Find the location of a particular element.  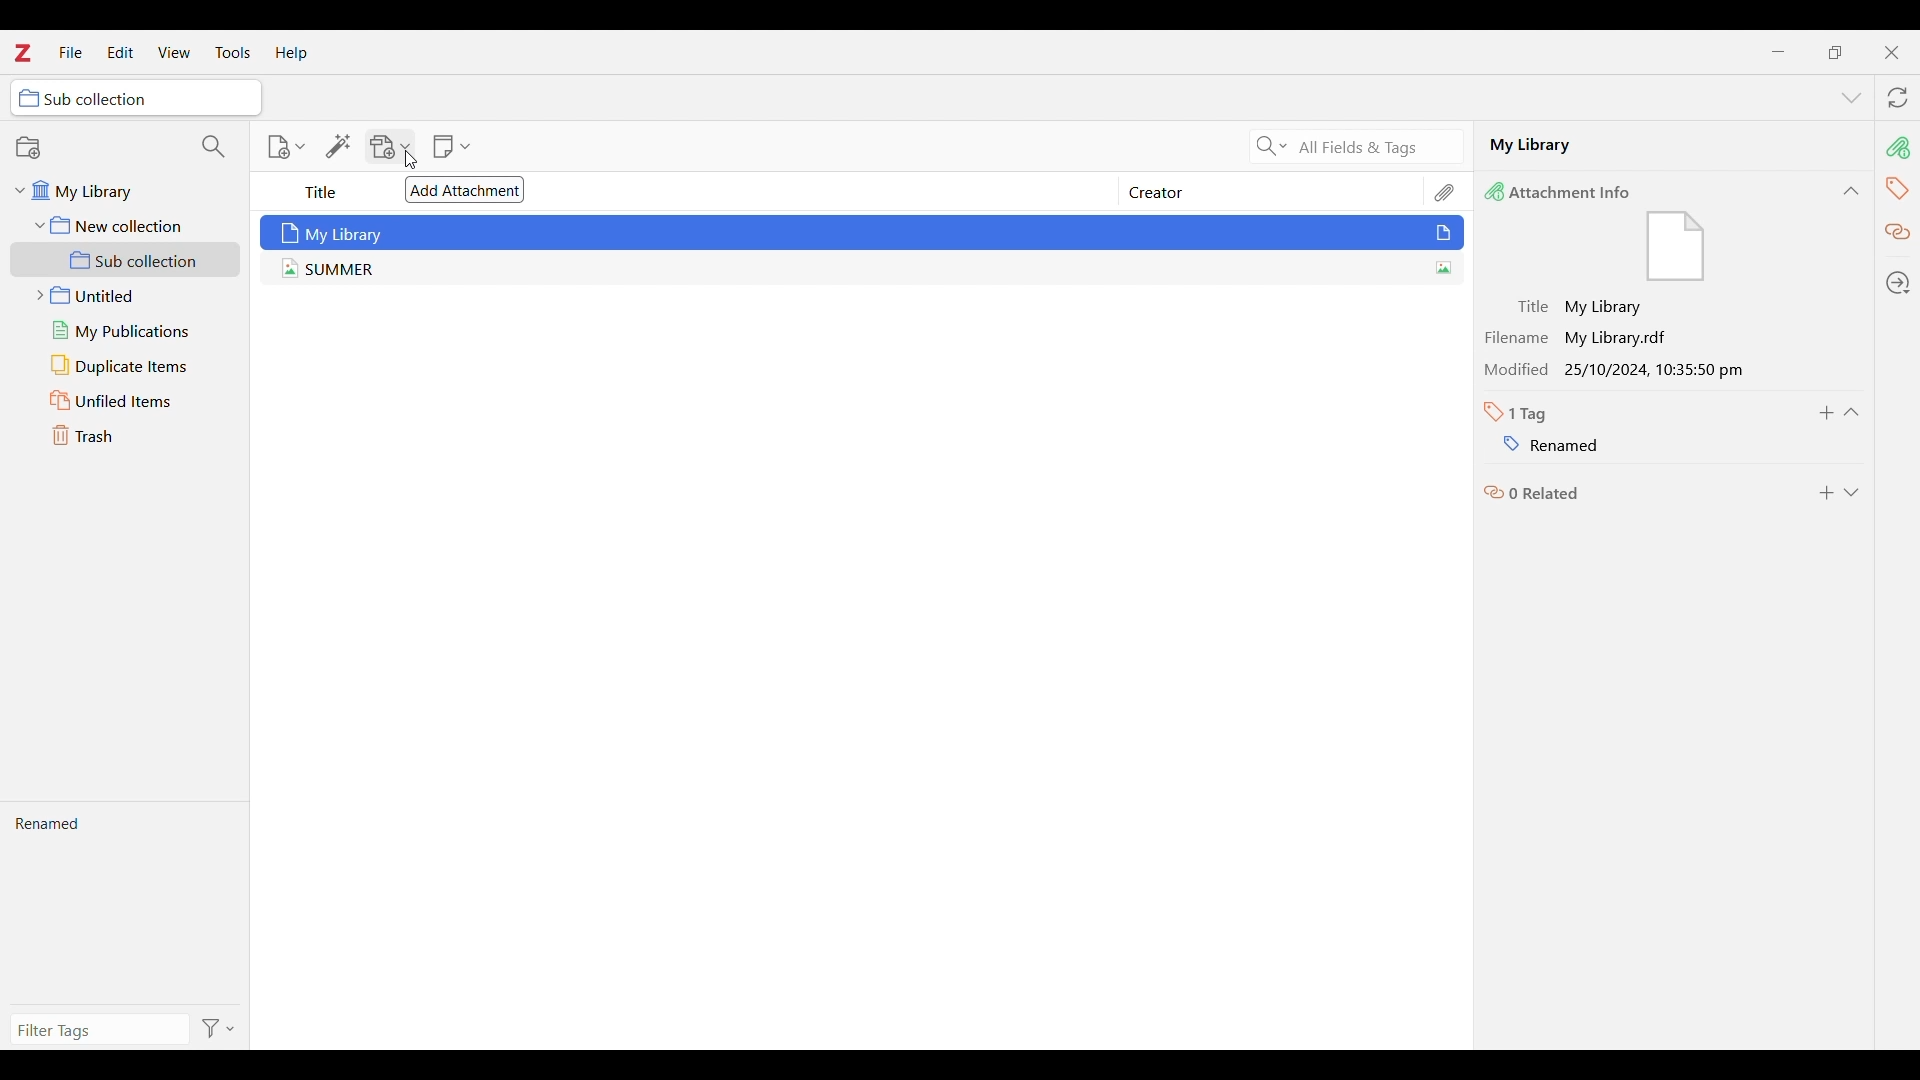

Add is located at coordinates (1826, 413).